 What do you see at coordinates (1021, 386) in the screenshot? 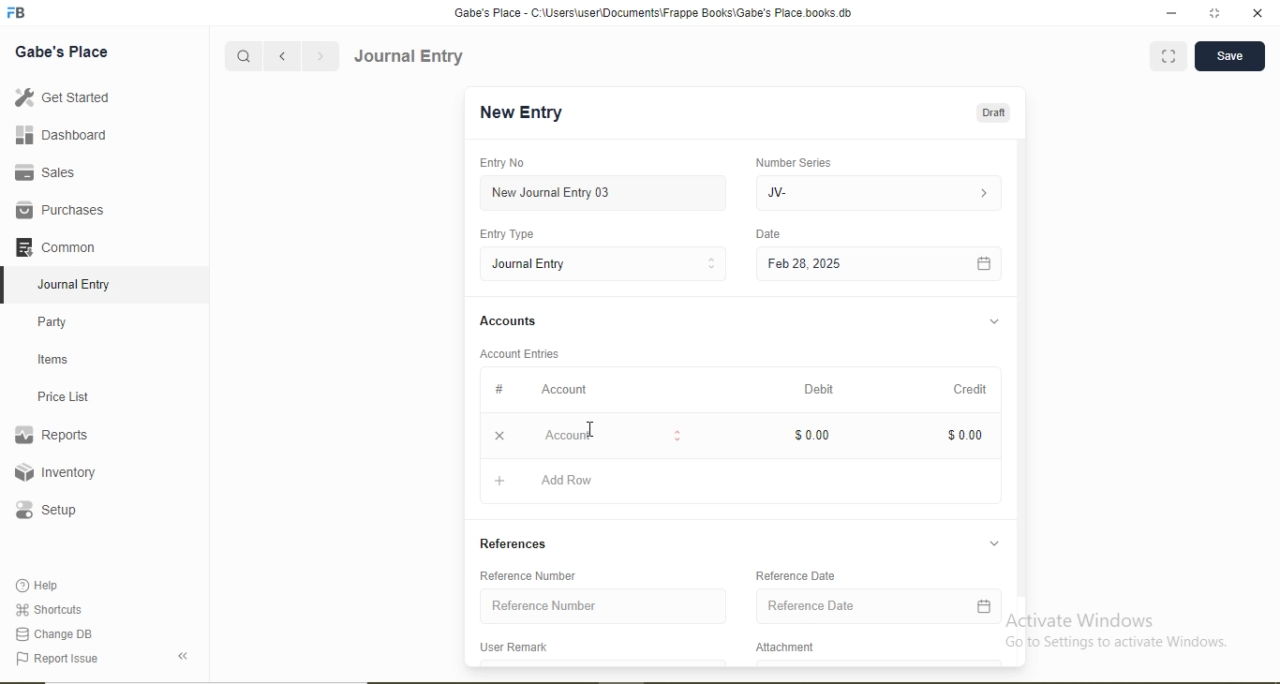
I see `Scroll bar` at bounding box center [1021, 386].